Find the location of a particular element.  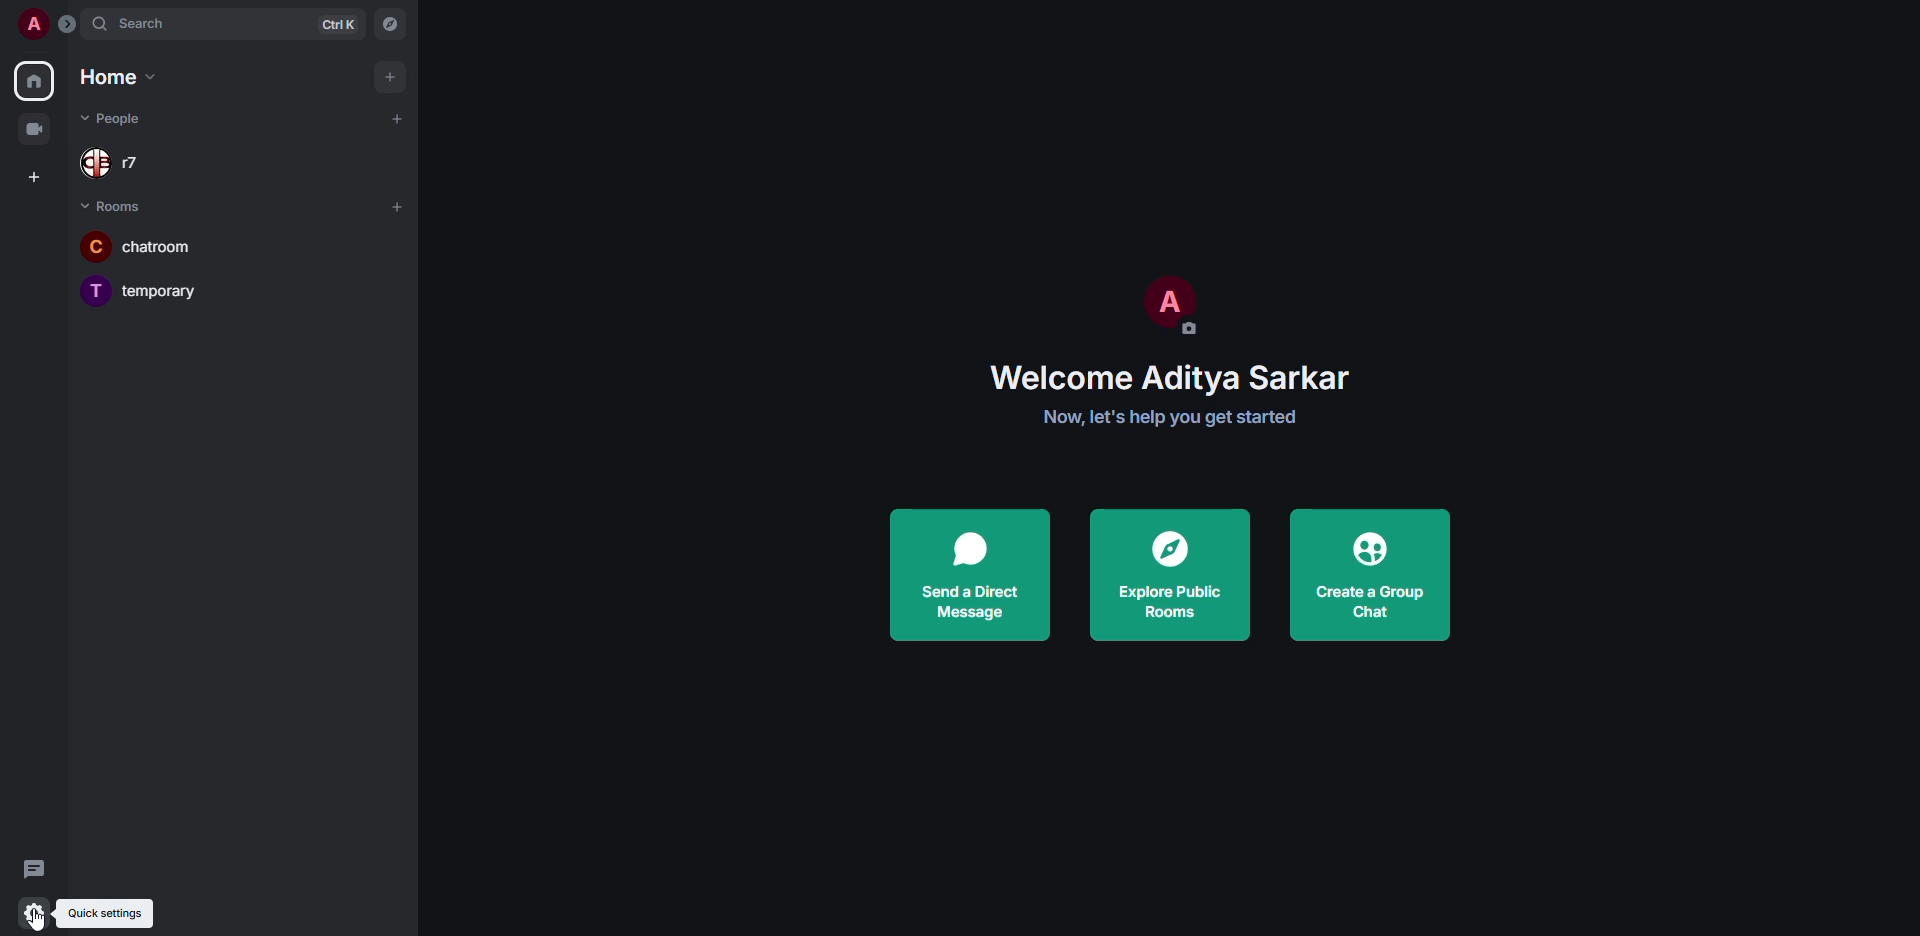

temporary is located at coordinates (146, 289).